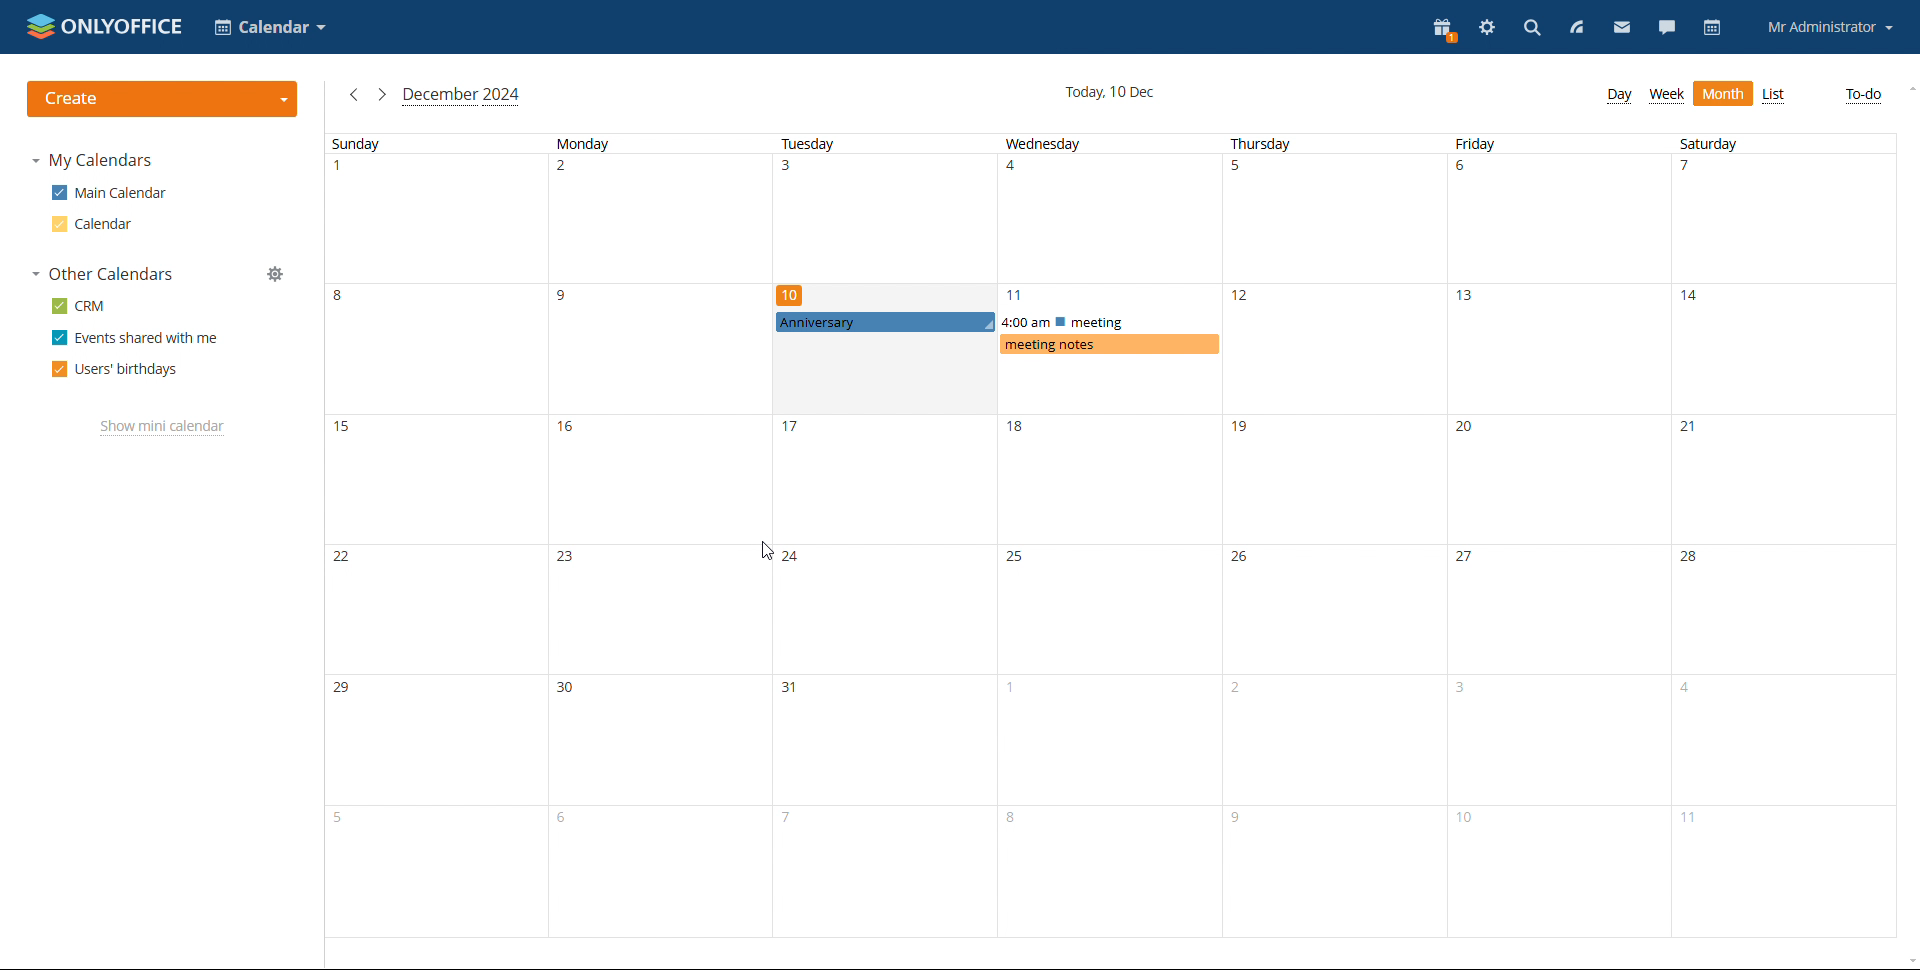 The height and width of the screenshot is (970, 1920). What do you see at coordinates (382, 94) in the screenshot?
I see `next month` at bounding box center [382, 94].